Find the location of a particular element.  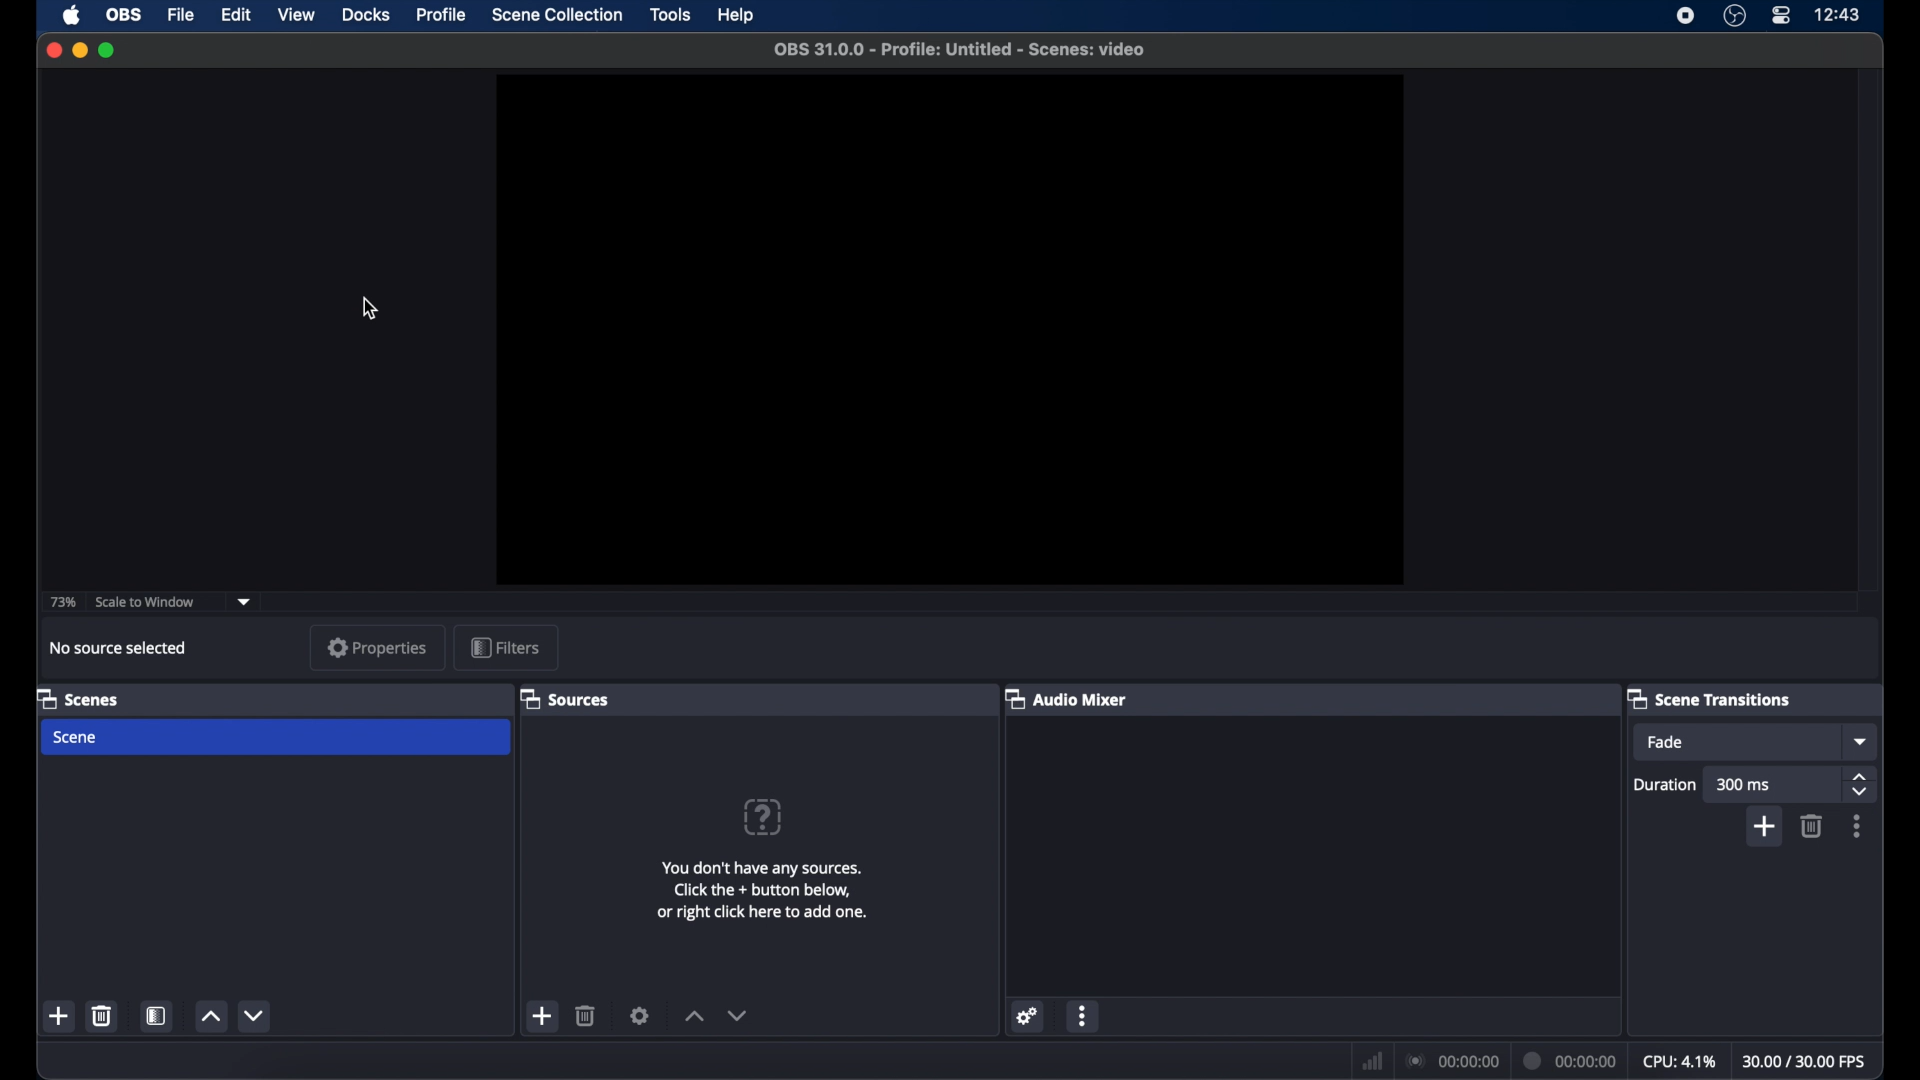

decrement is located at coordinates (256, 1016).